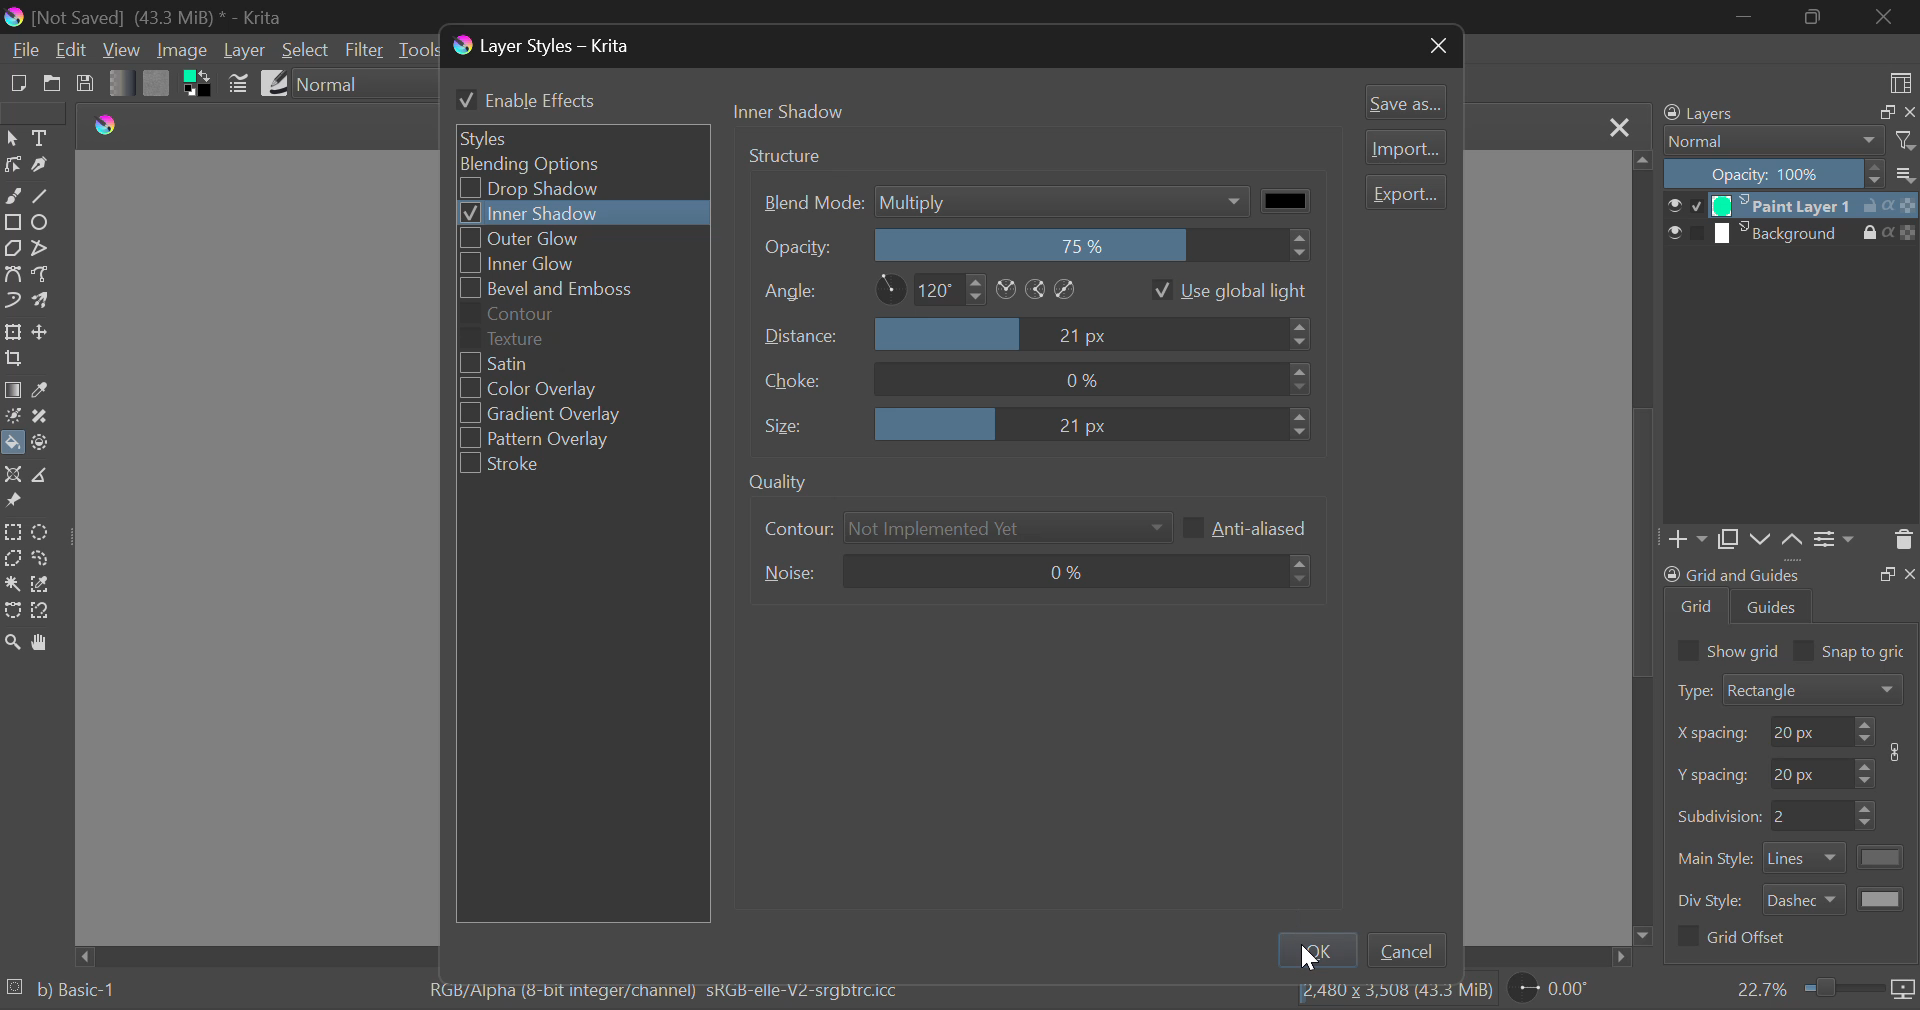 This screenshot has width=1920, height=1010. Describe the element at coordinates (12, 612) in the screenshot. I see `Bezier Curve Selection` at that location.